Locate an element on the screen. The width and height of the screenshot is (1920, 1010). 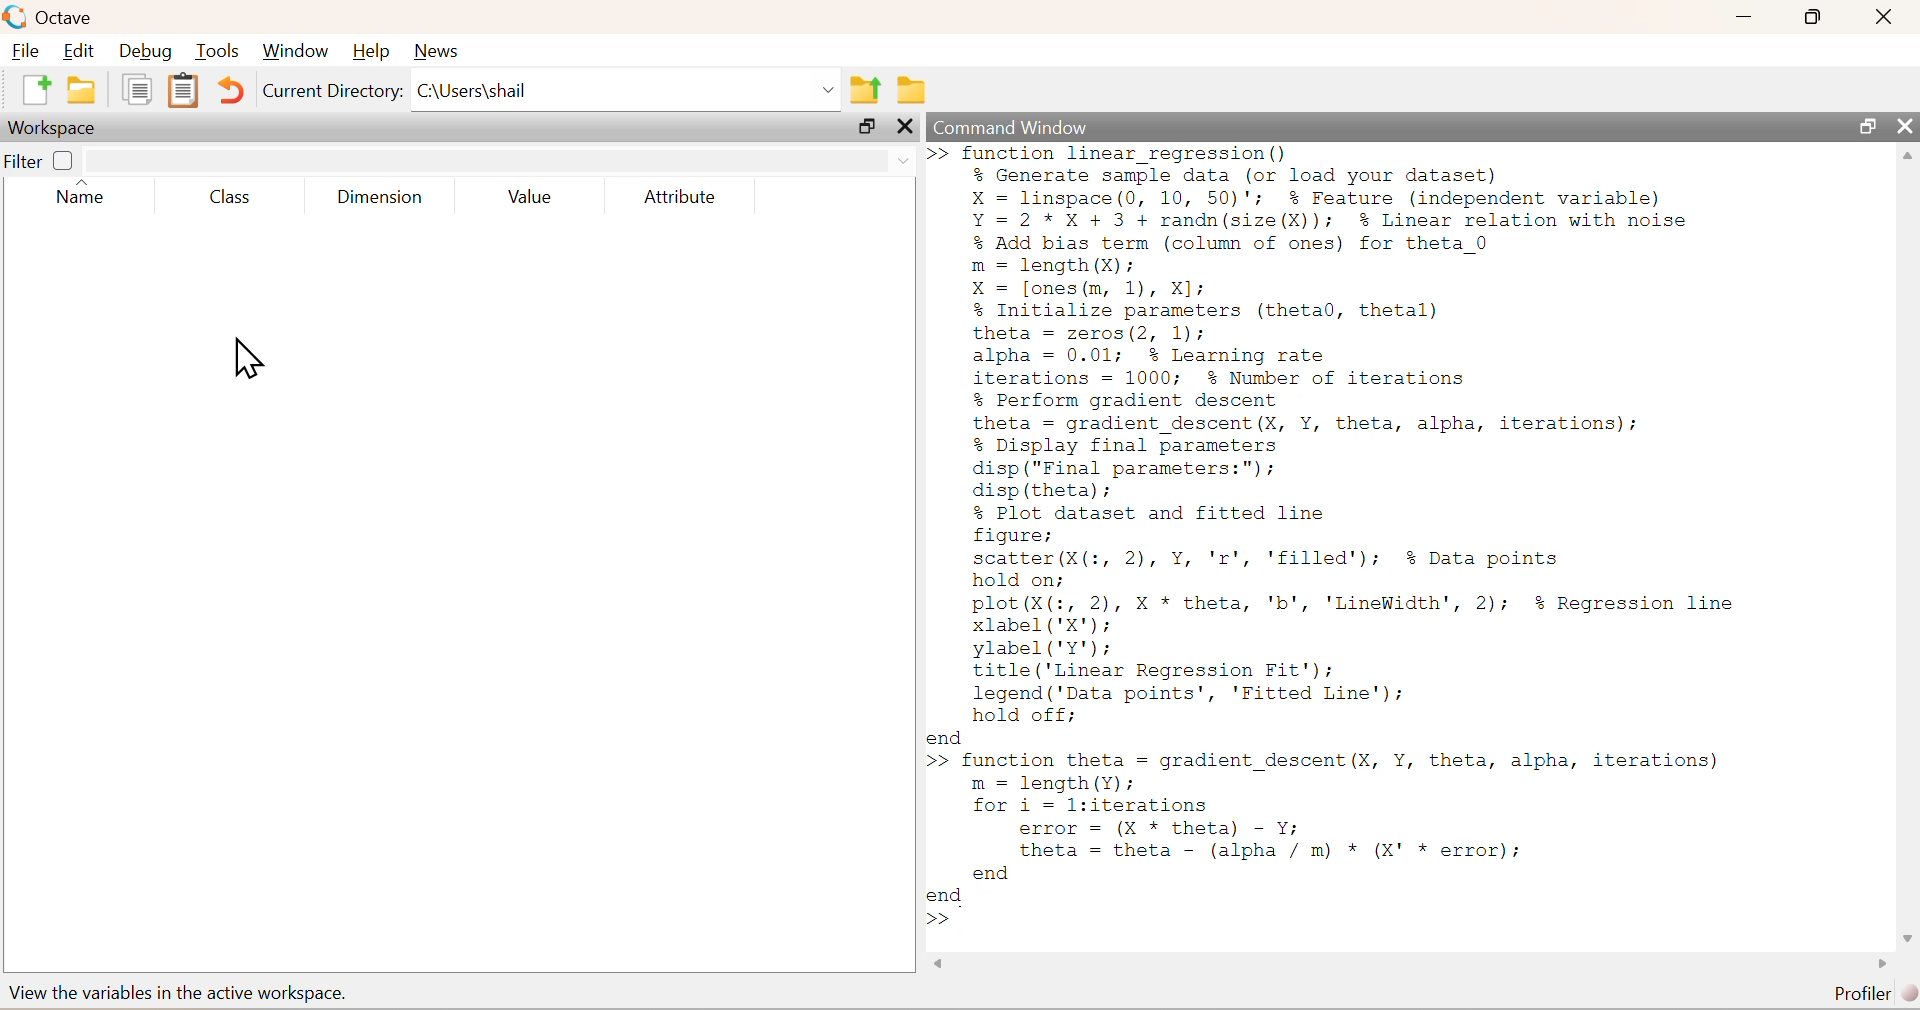
Value is located at coordinates (531, 197).